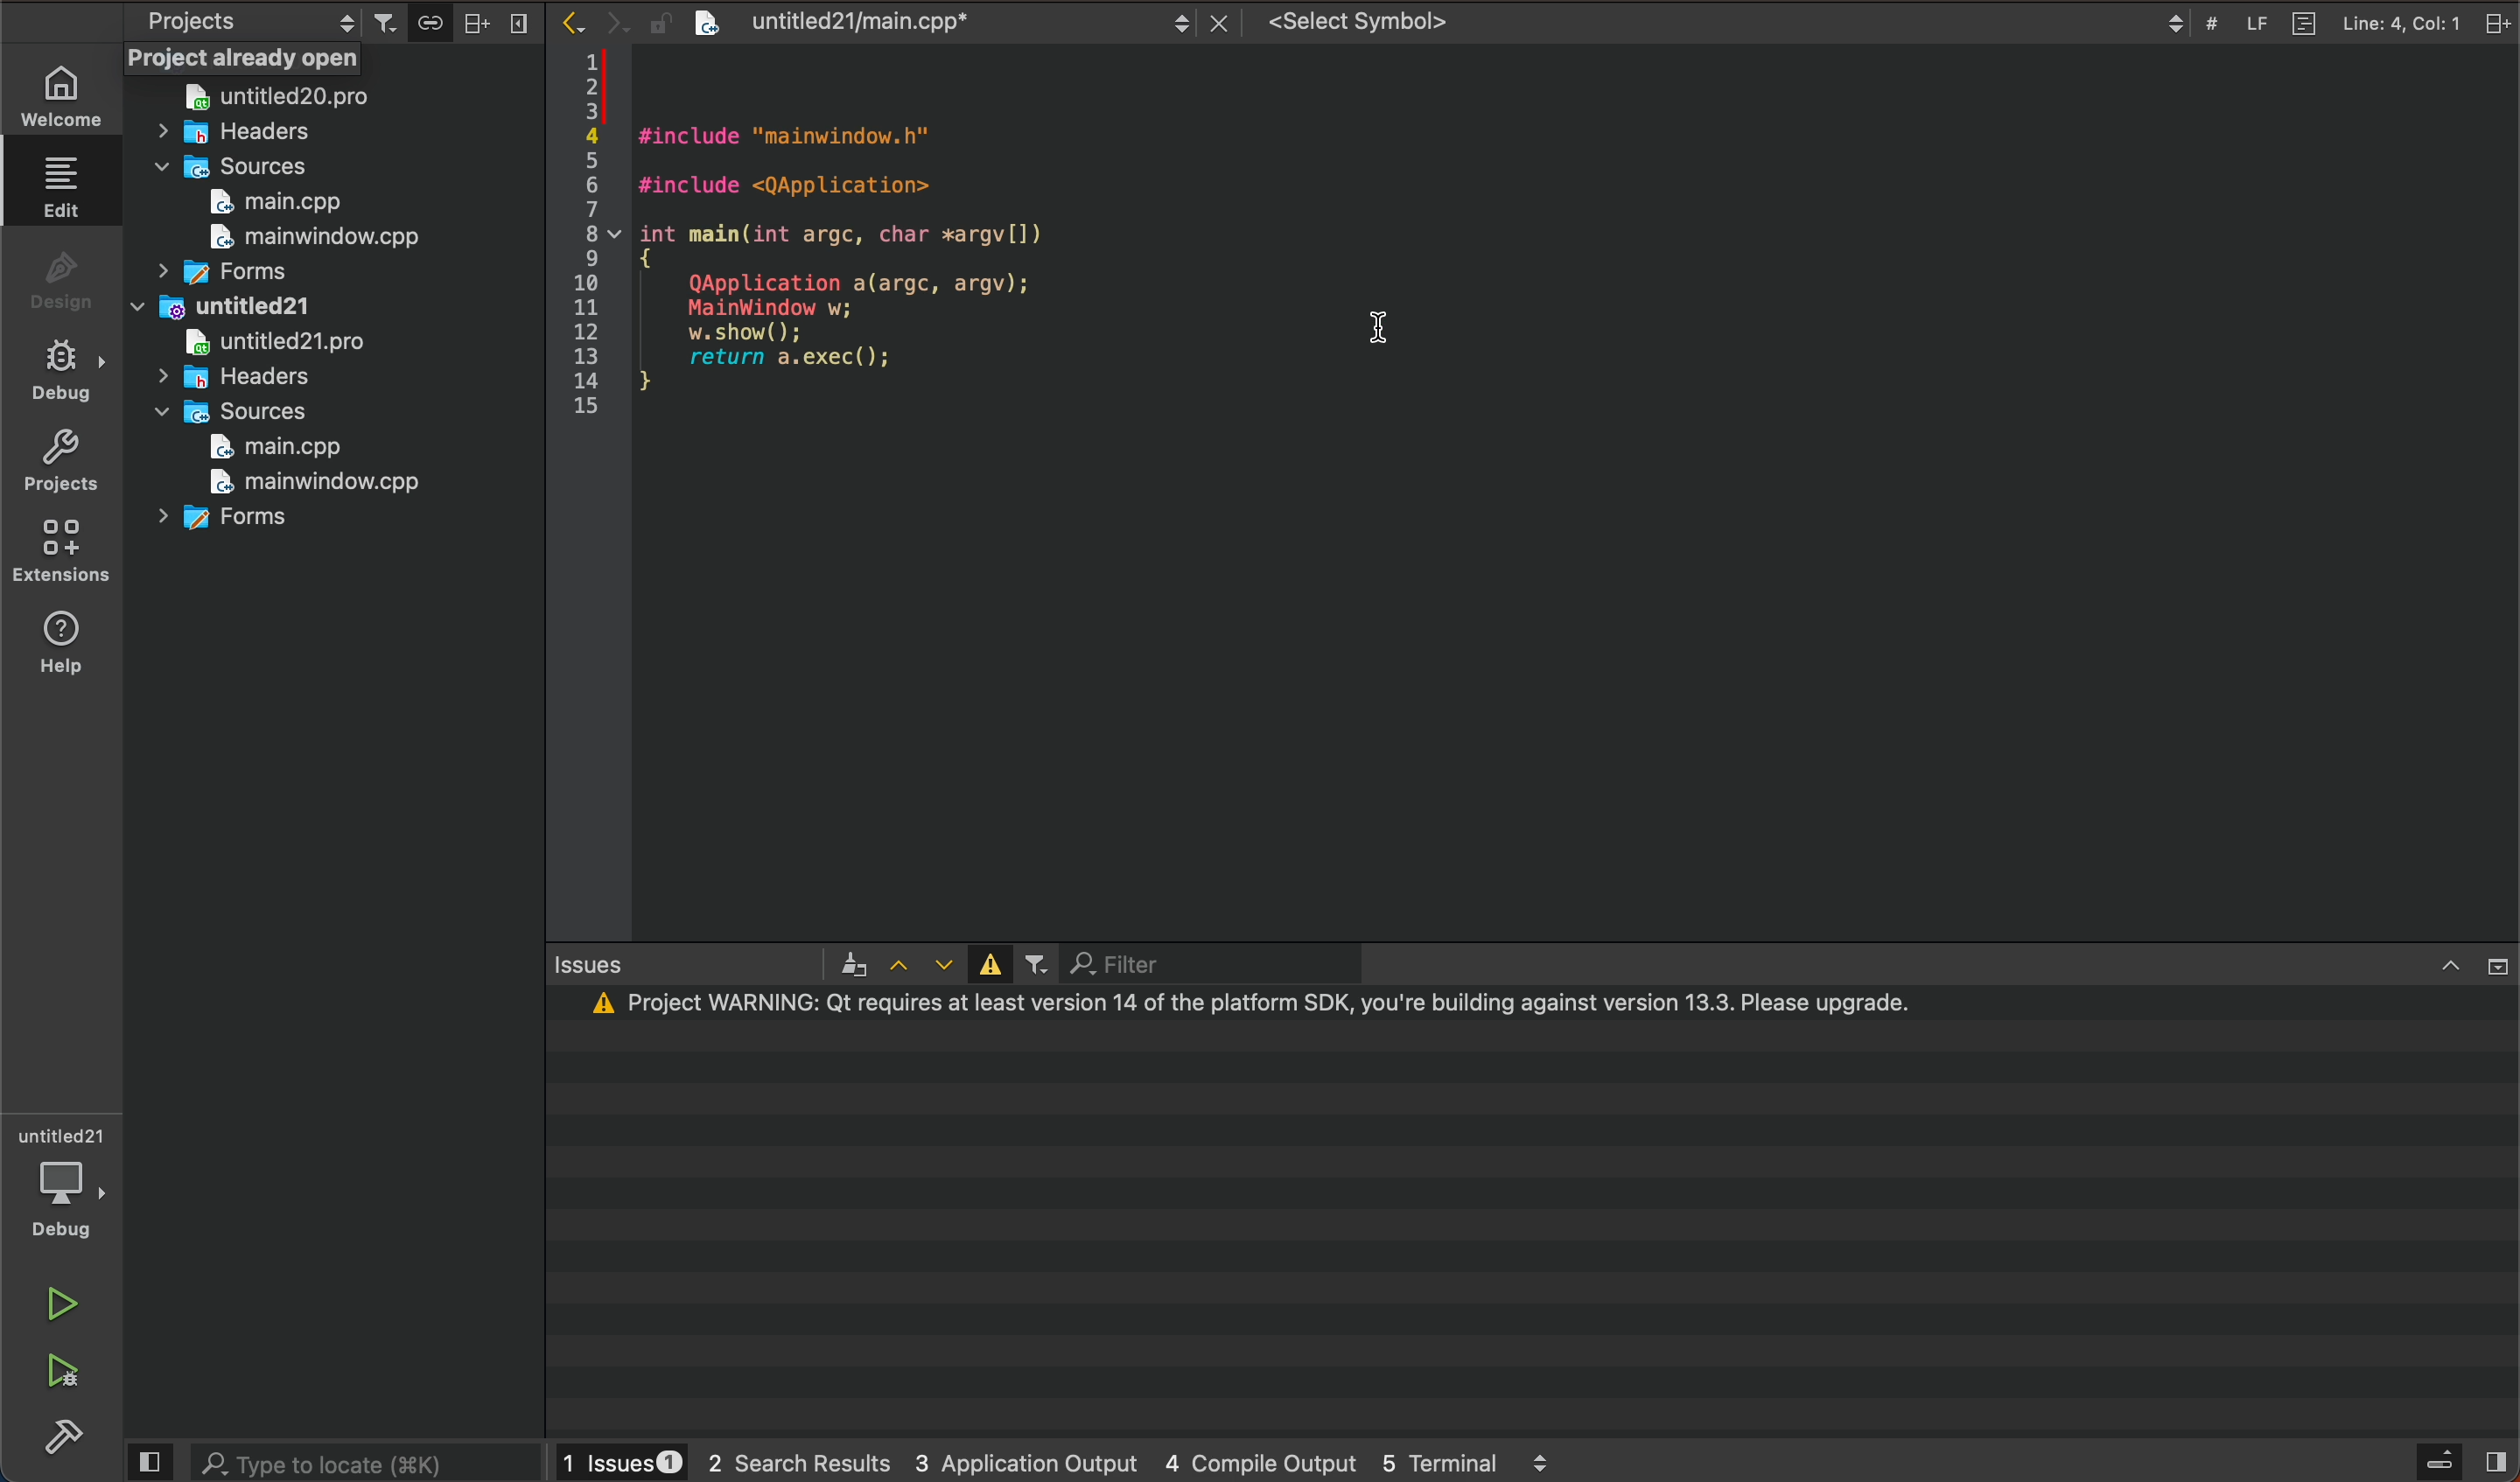 Image resolution: width=2520 pixels, height=1482 pixels. I want to click on Line 4, Col: 1, so click(2408, 21).